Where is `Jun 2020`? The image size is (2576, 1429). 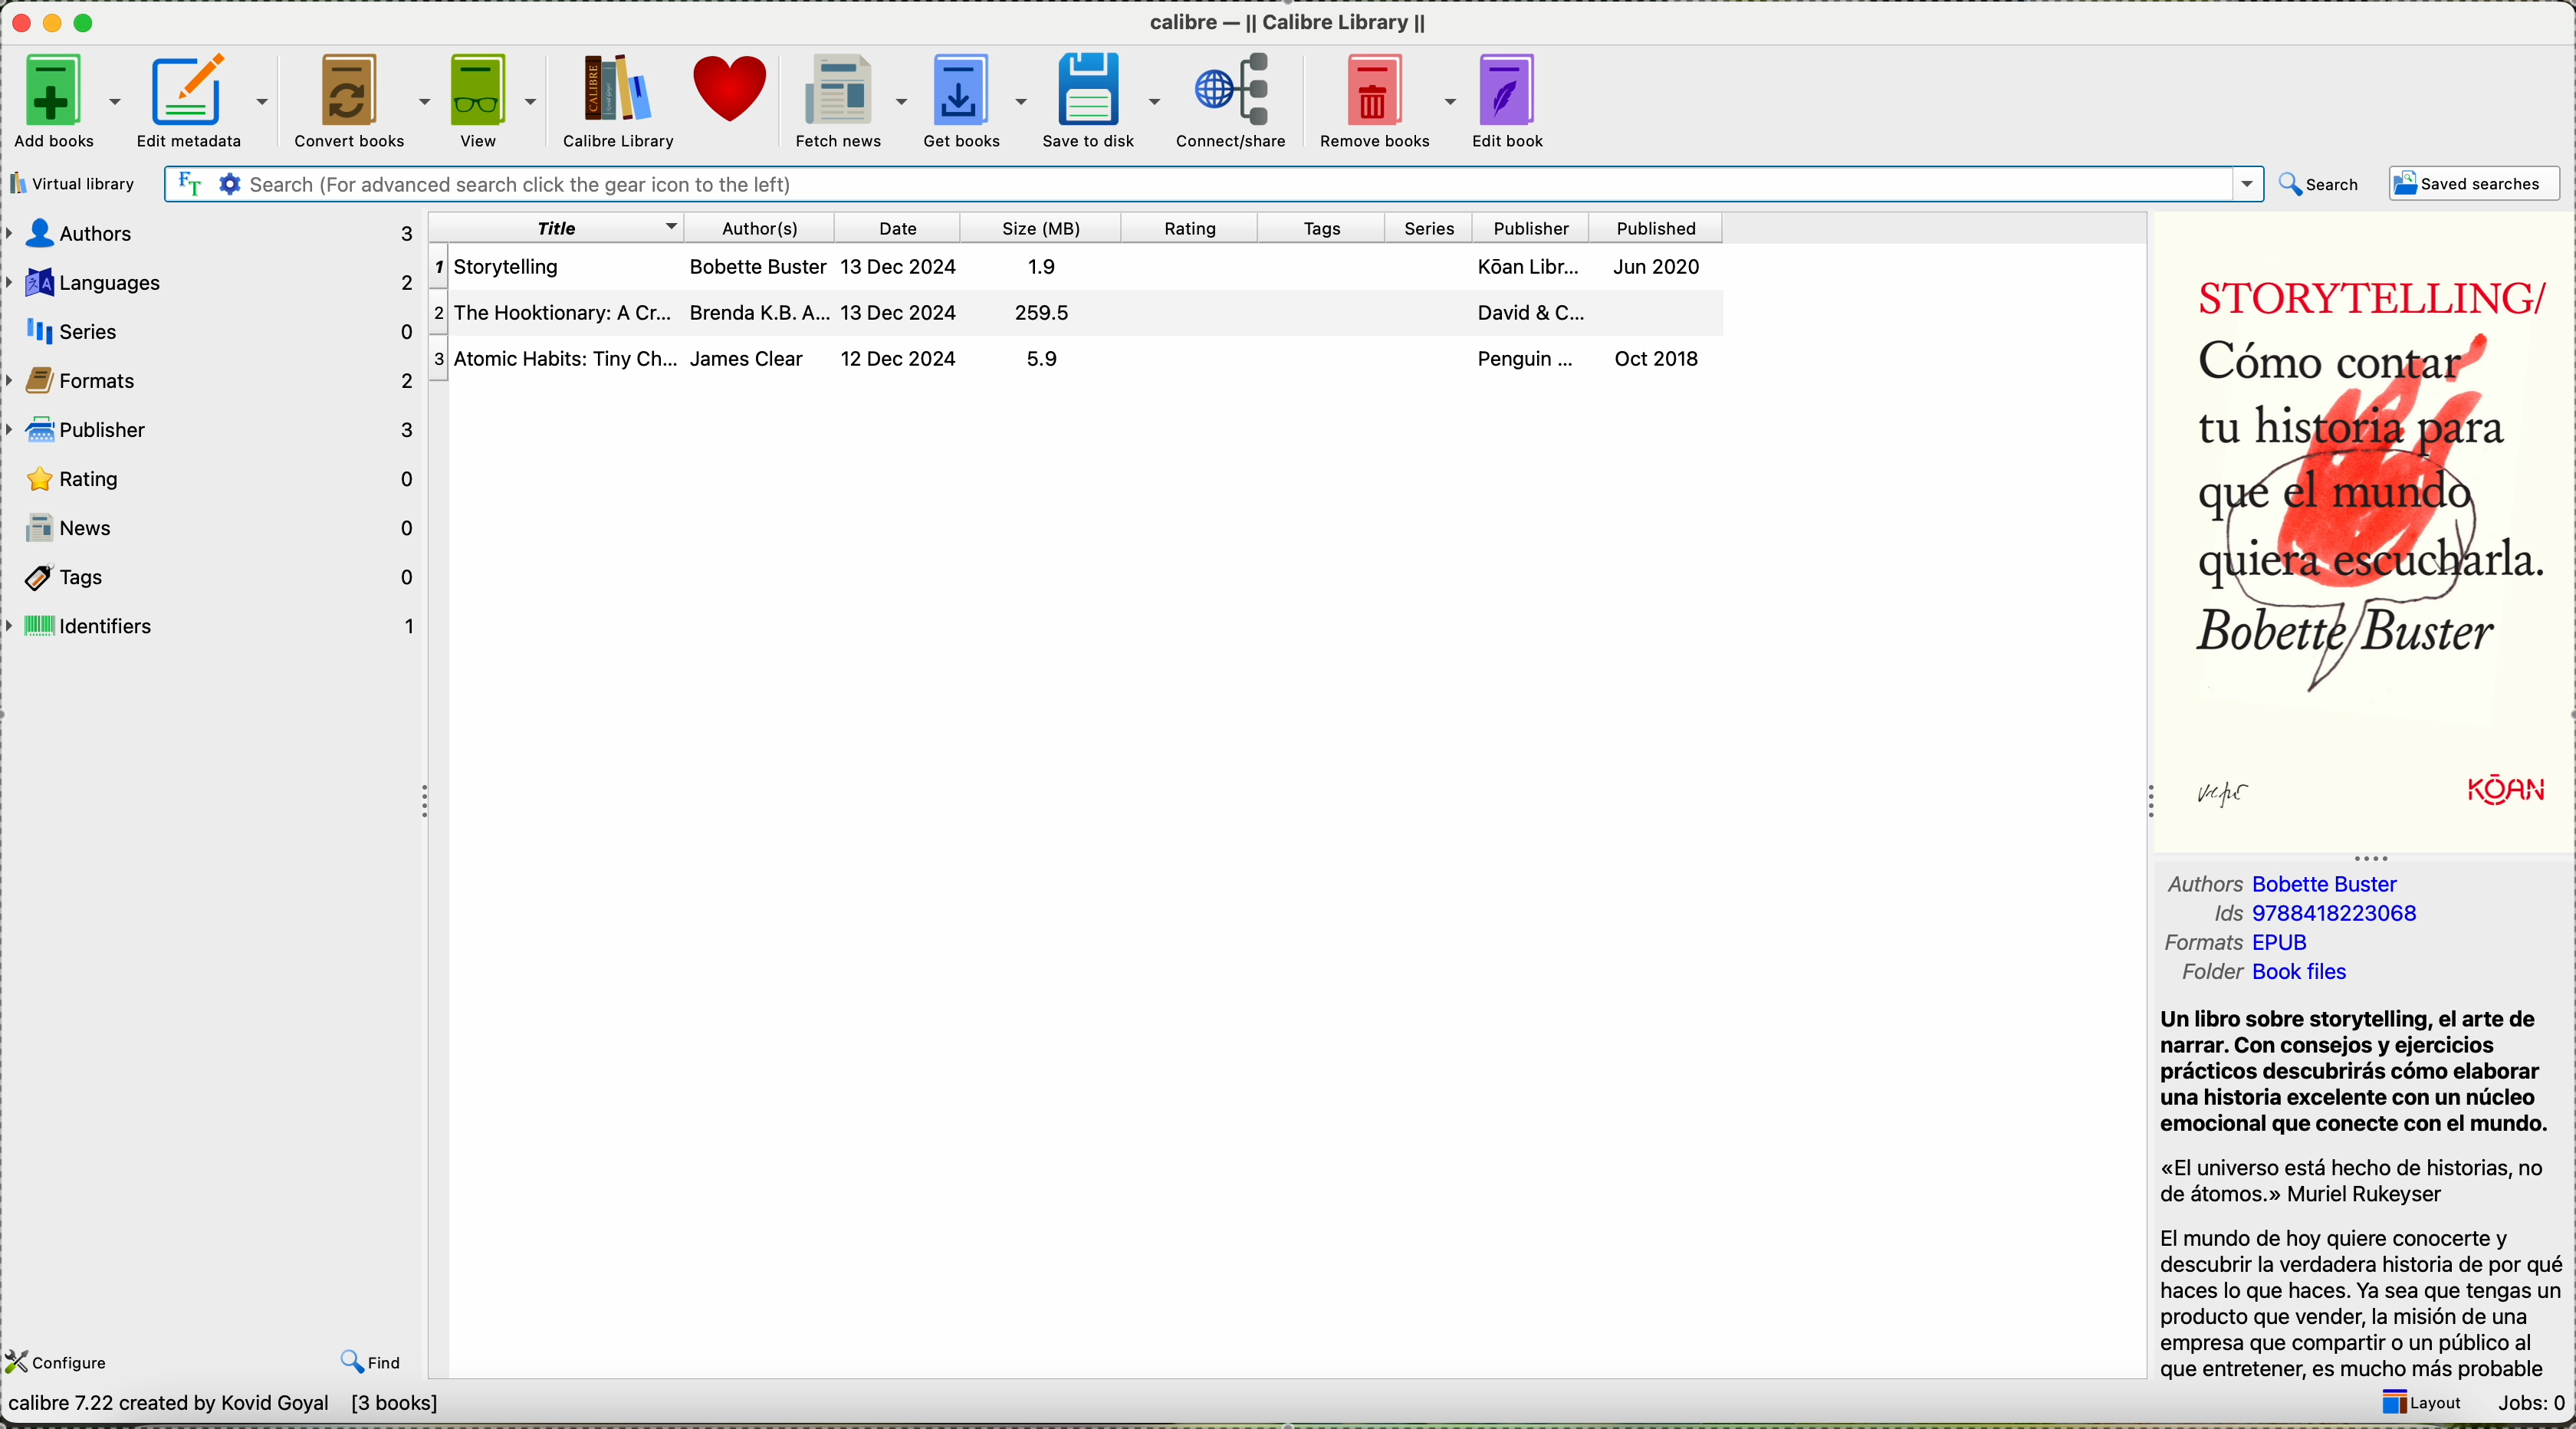 Jun 2020 is located at coordinates (1667, 266).